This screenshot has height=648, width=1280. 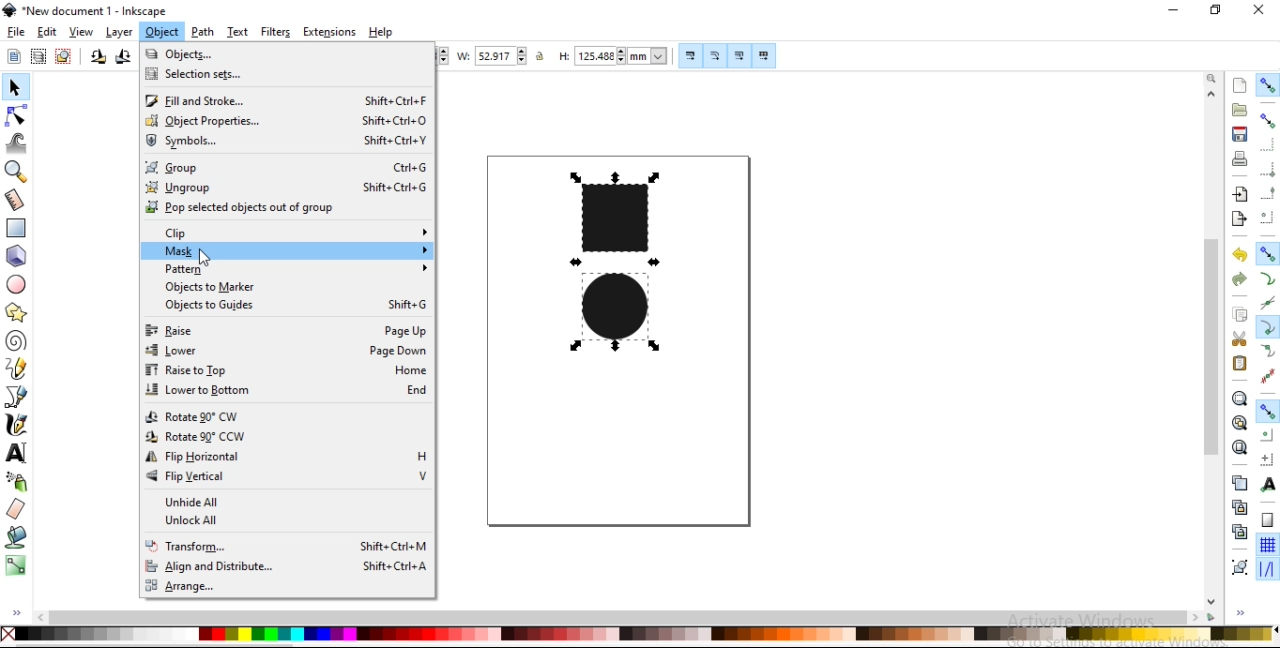 What do you see at coordinates (1238, 508) in the screenshot?
I see `create aclone` at bounding box center [1238, 508].